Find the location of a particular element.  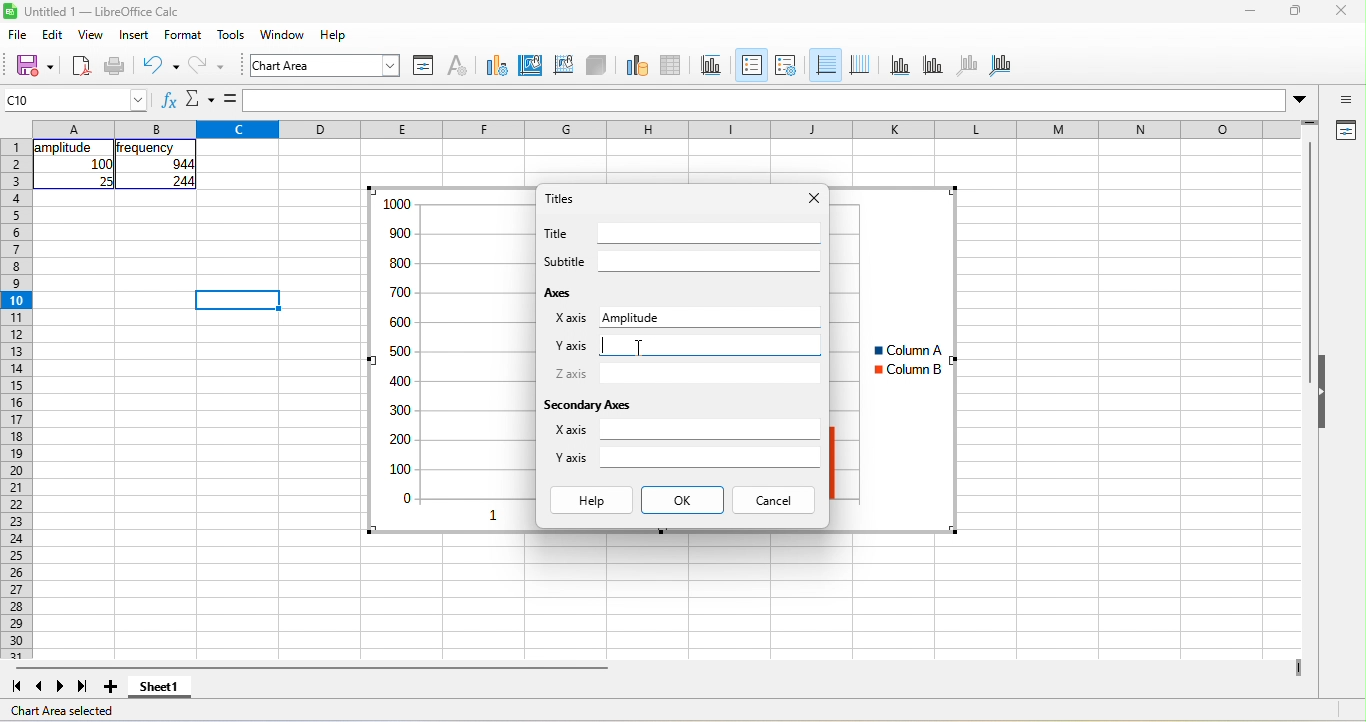

save is located at coordinates (34, 67).